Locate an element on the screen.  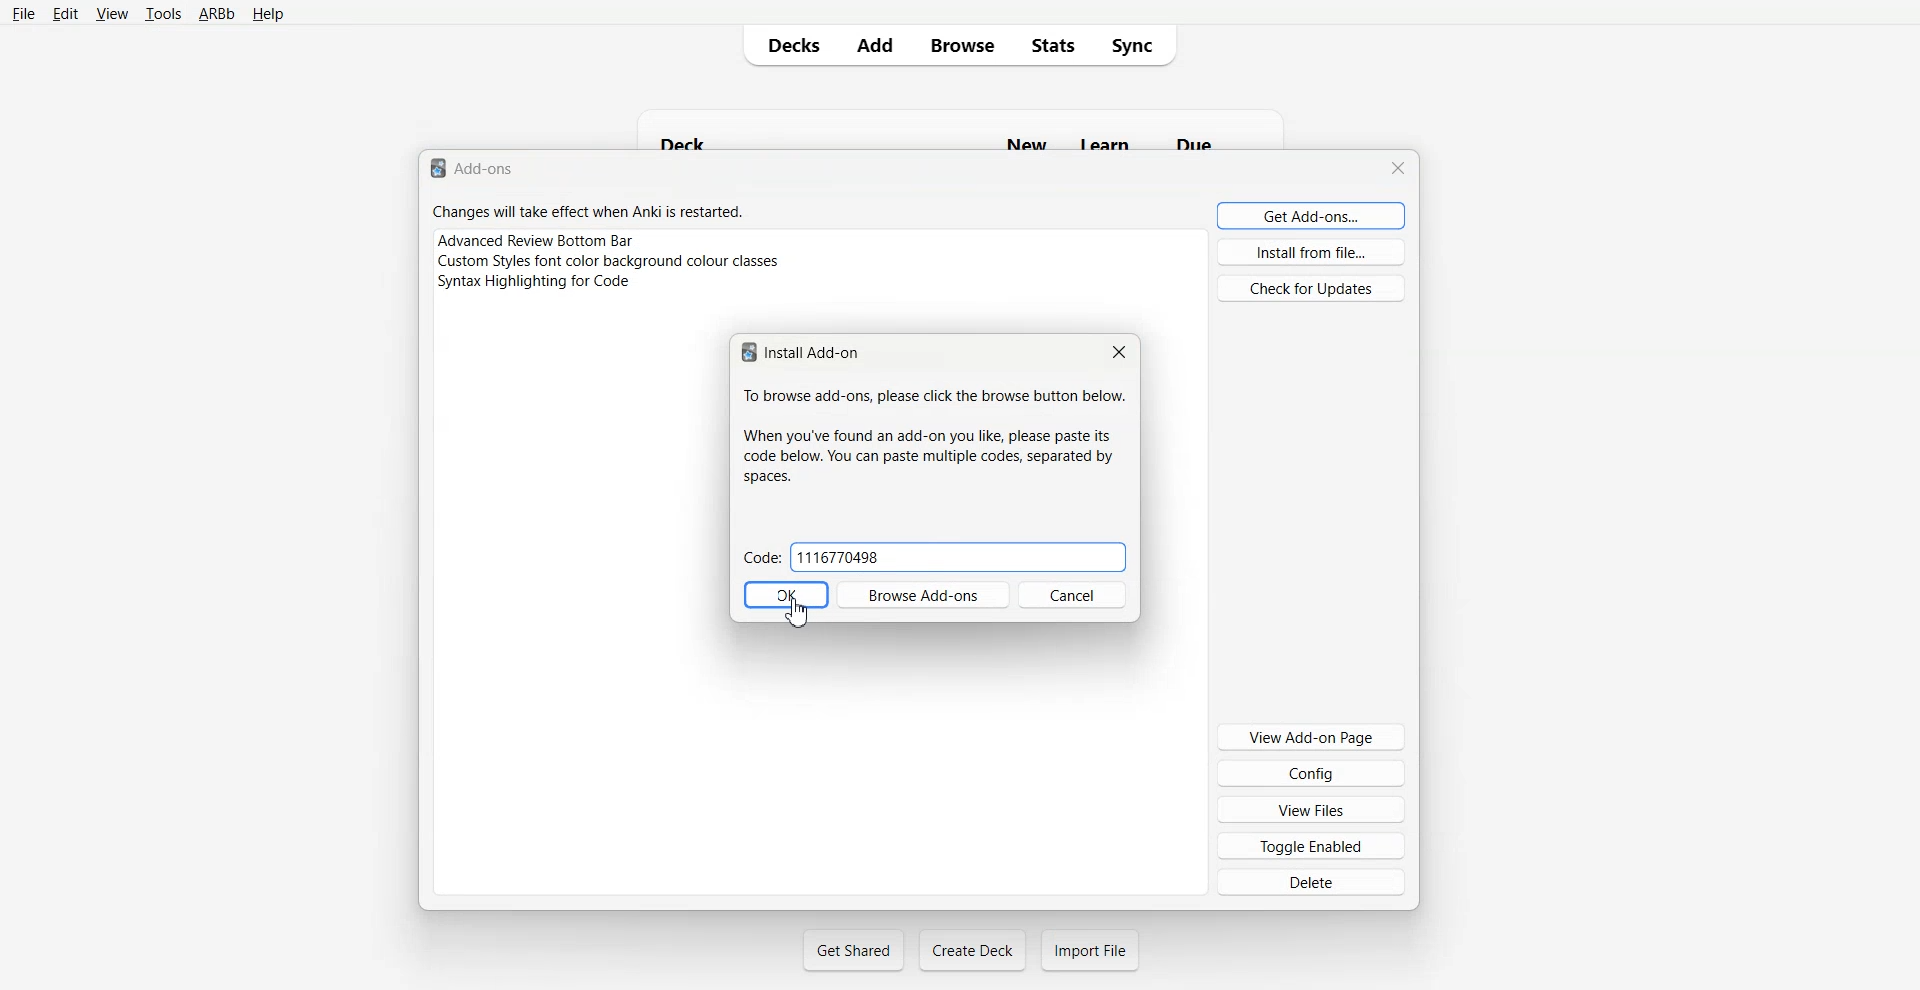
Import File is located at coordinates (1090, 949).